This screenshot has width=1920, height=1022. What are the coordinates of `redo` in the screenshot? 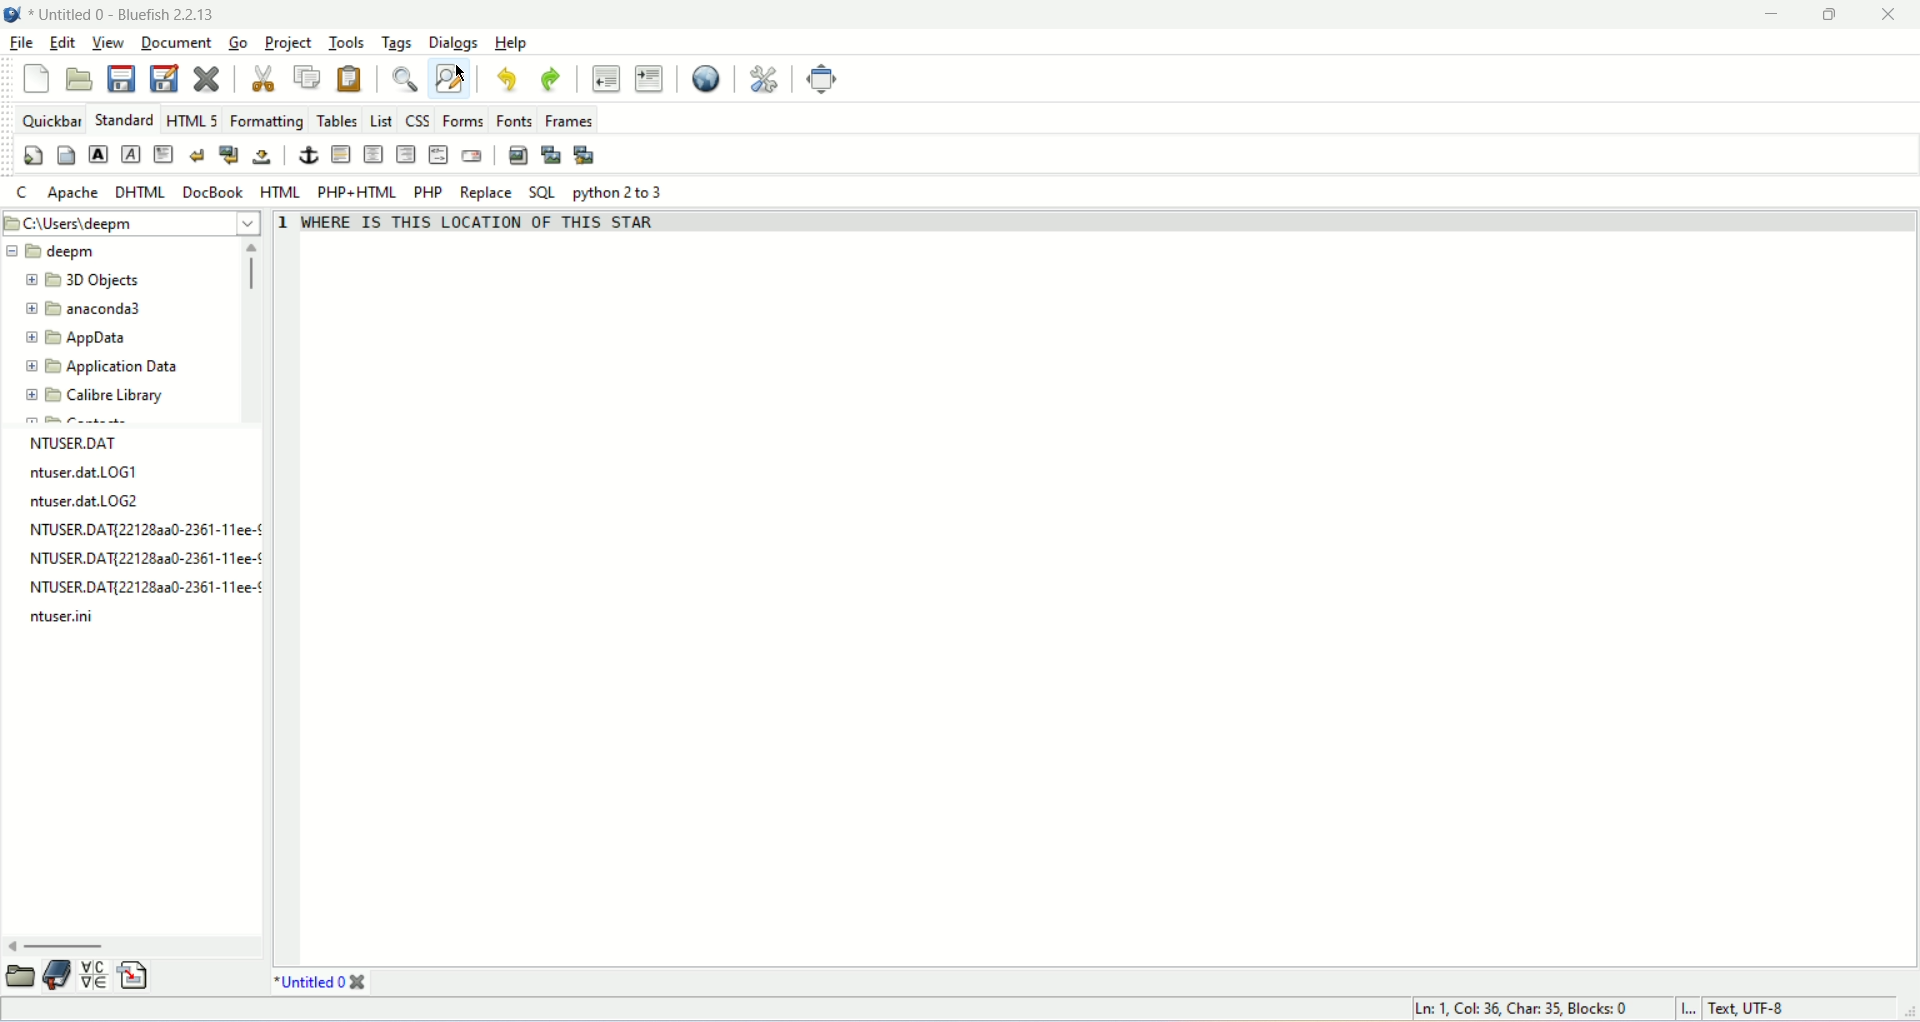 It's located at (551, 80).